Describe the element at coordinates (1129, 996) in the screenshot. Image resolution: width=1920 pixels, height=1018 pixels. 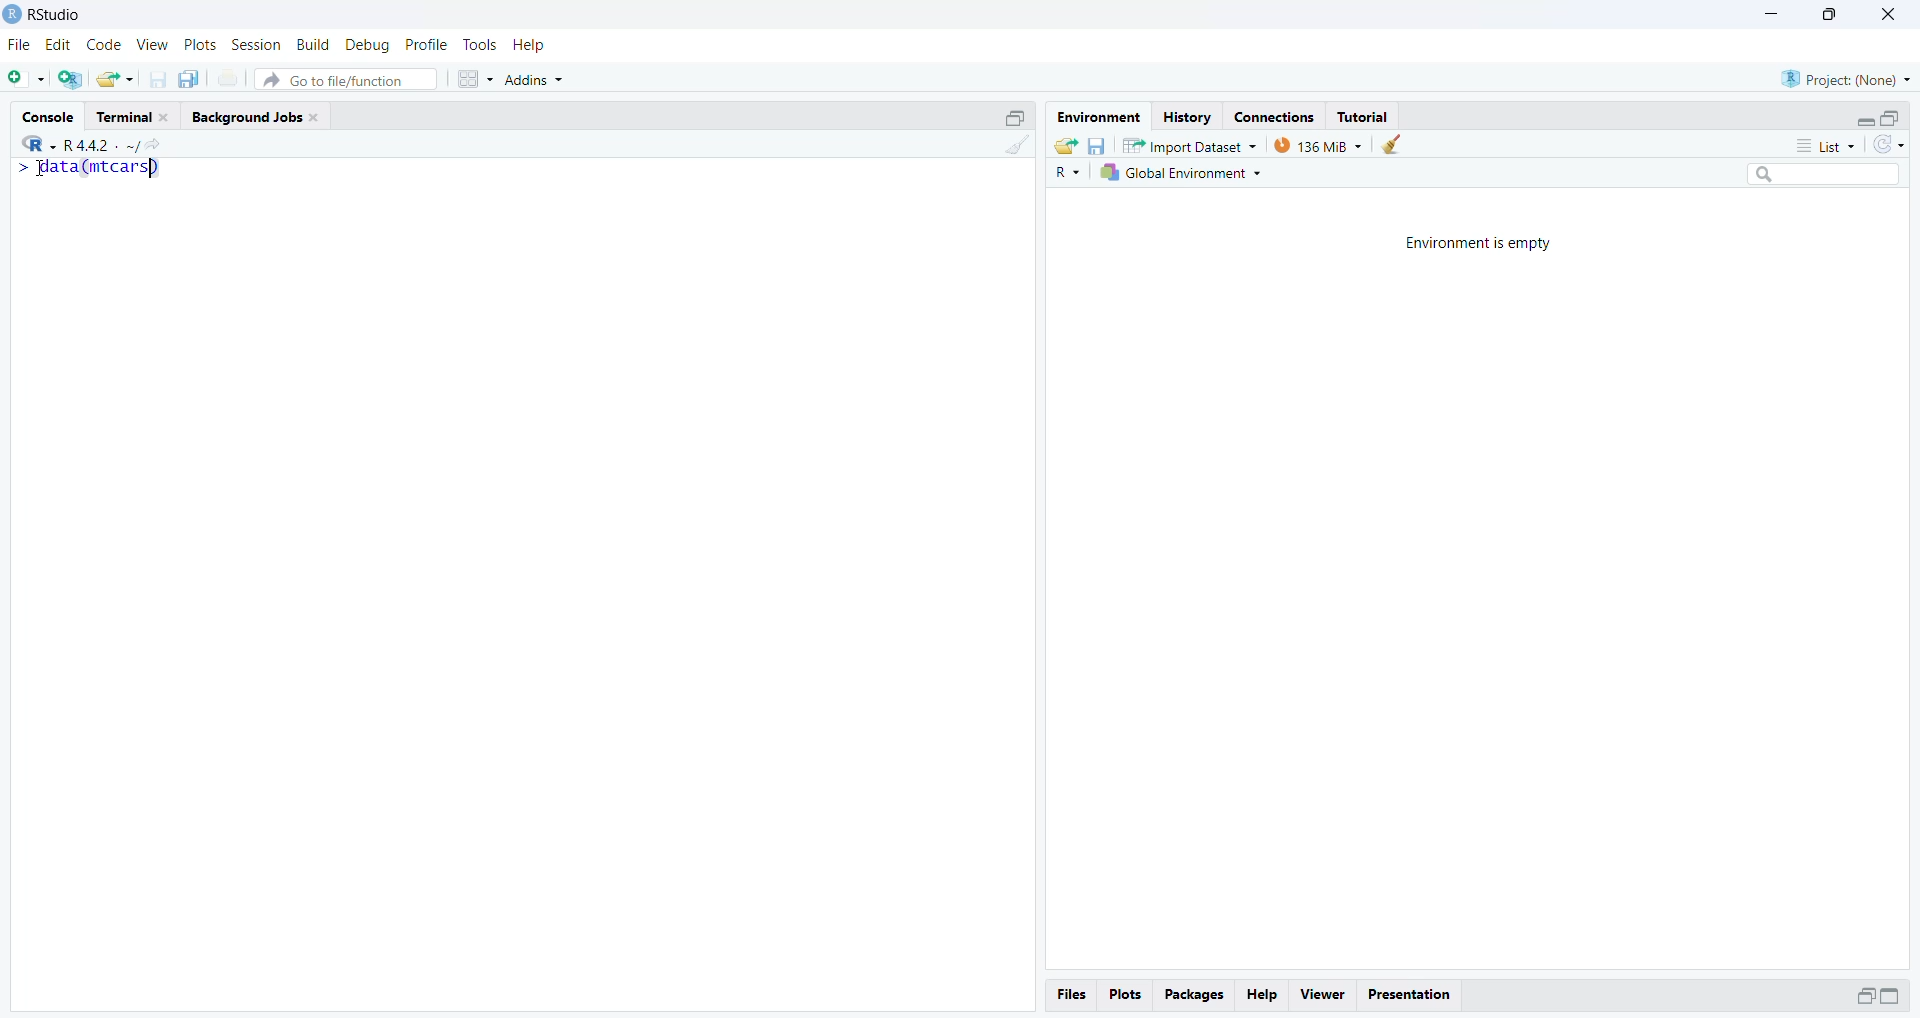
I see `Plots` at that location.